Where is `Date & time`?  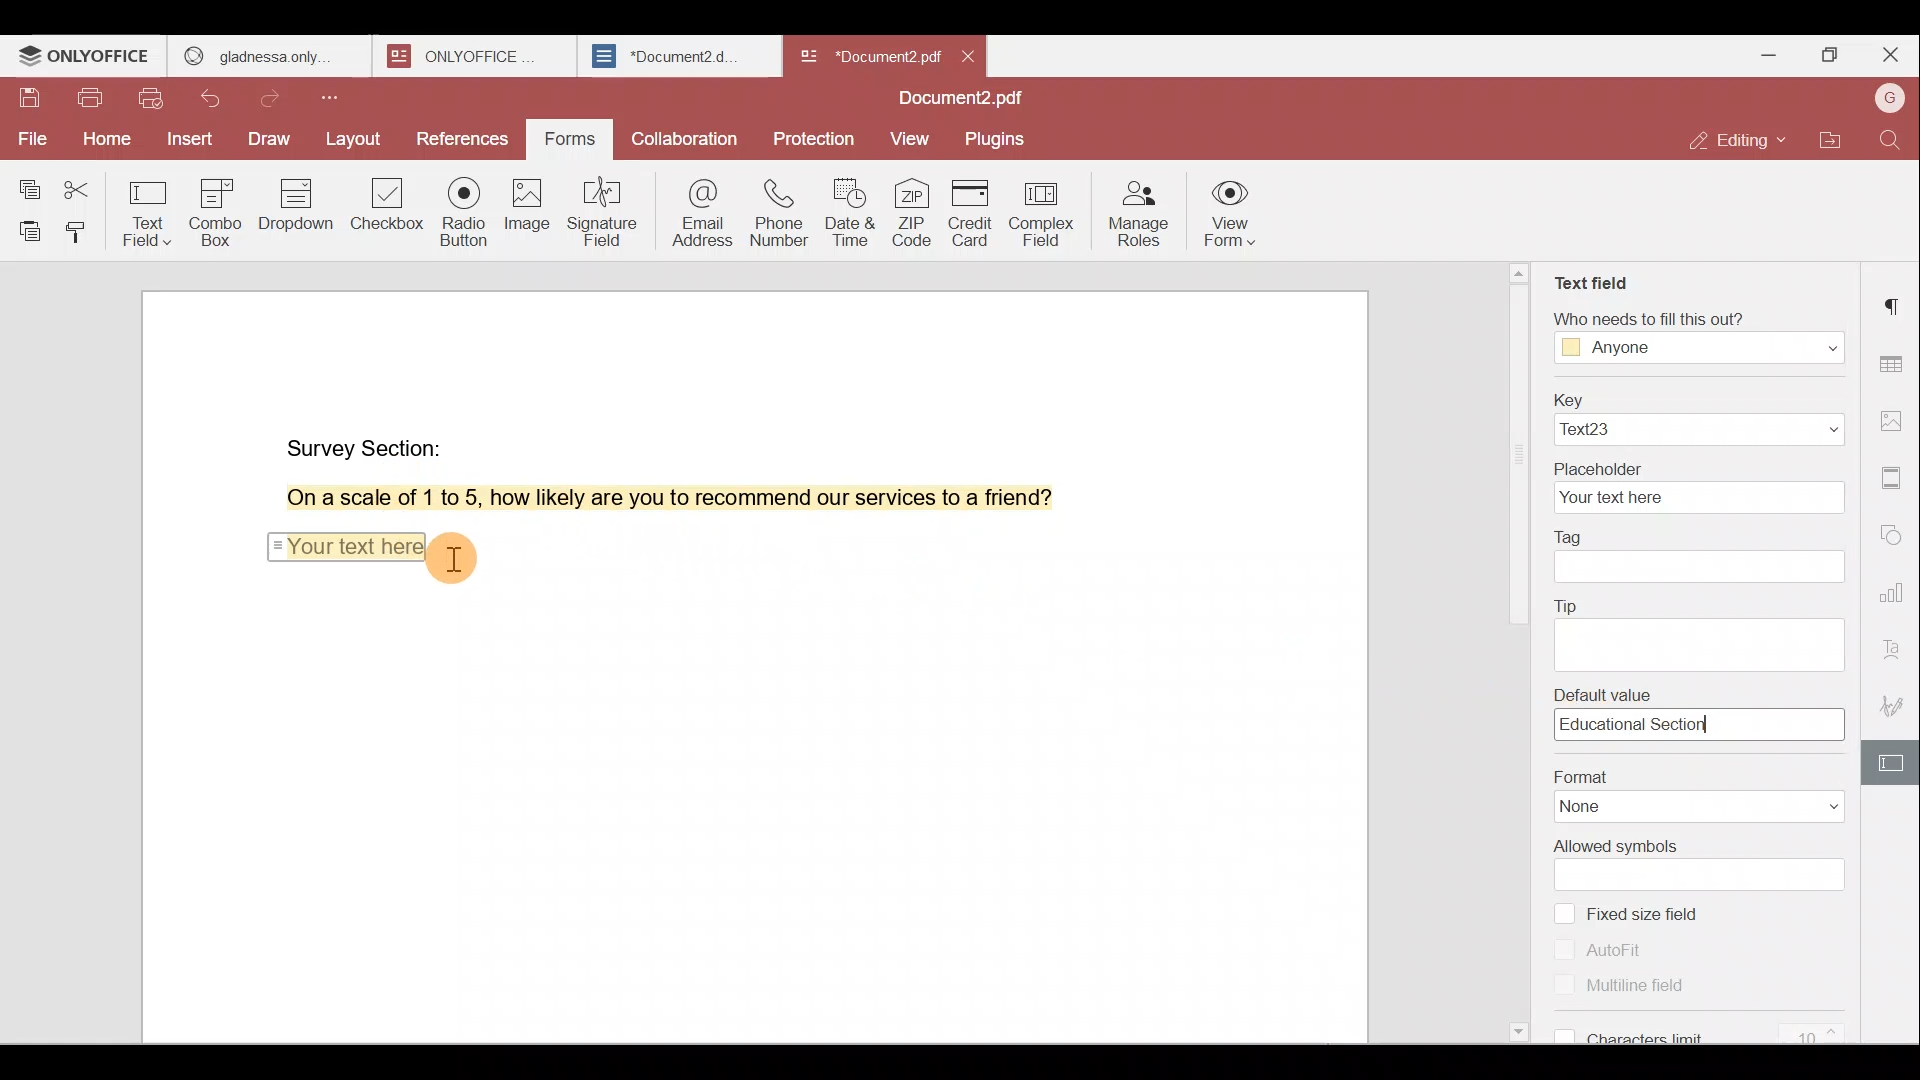 Date & time is located at coordinates (847, 207).